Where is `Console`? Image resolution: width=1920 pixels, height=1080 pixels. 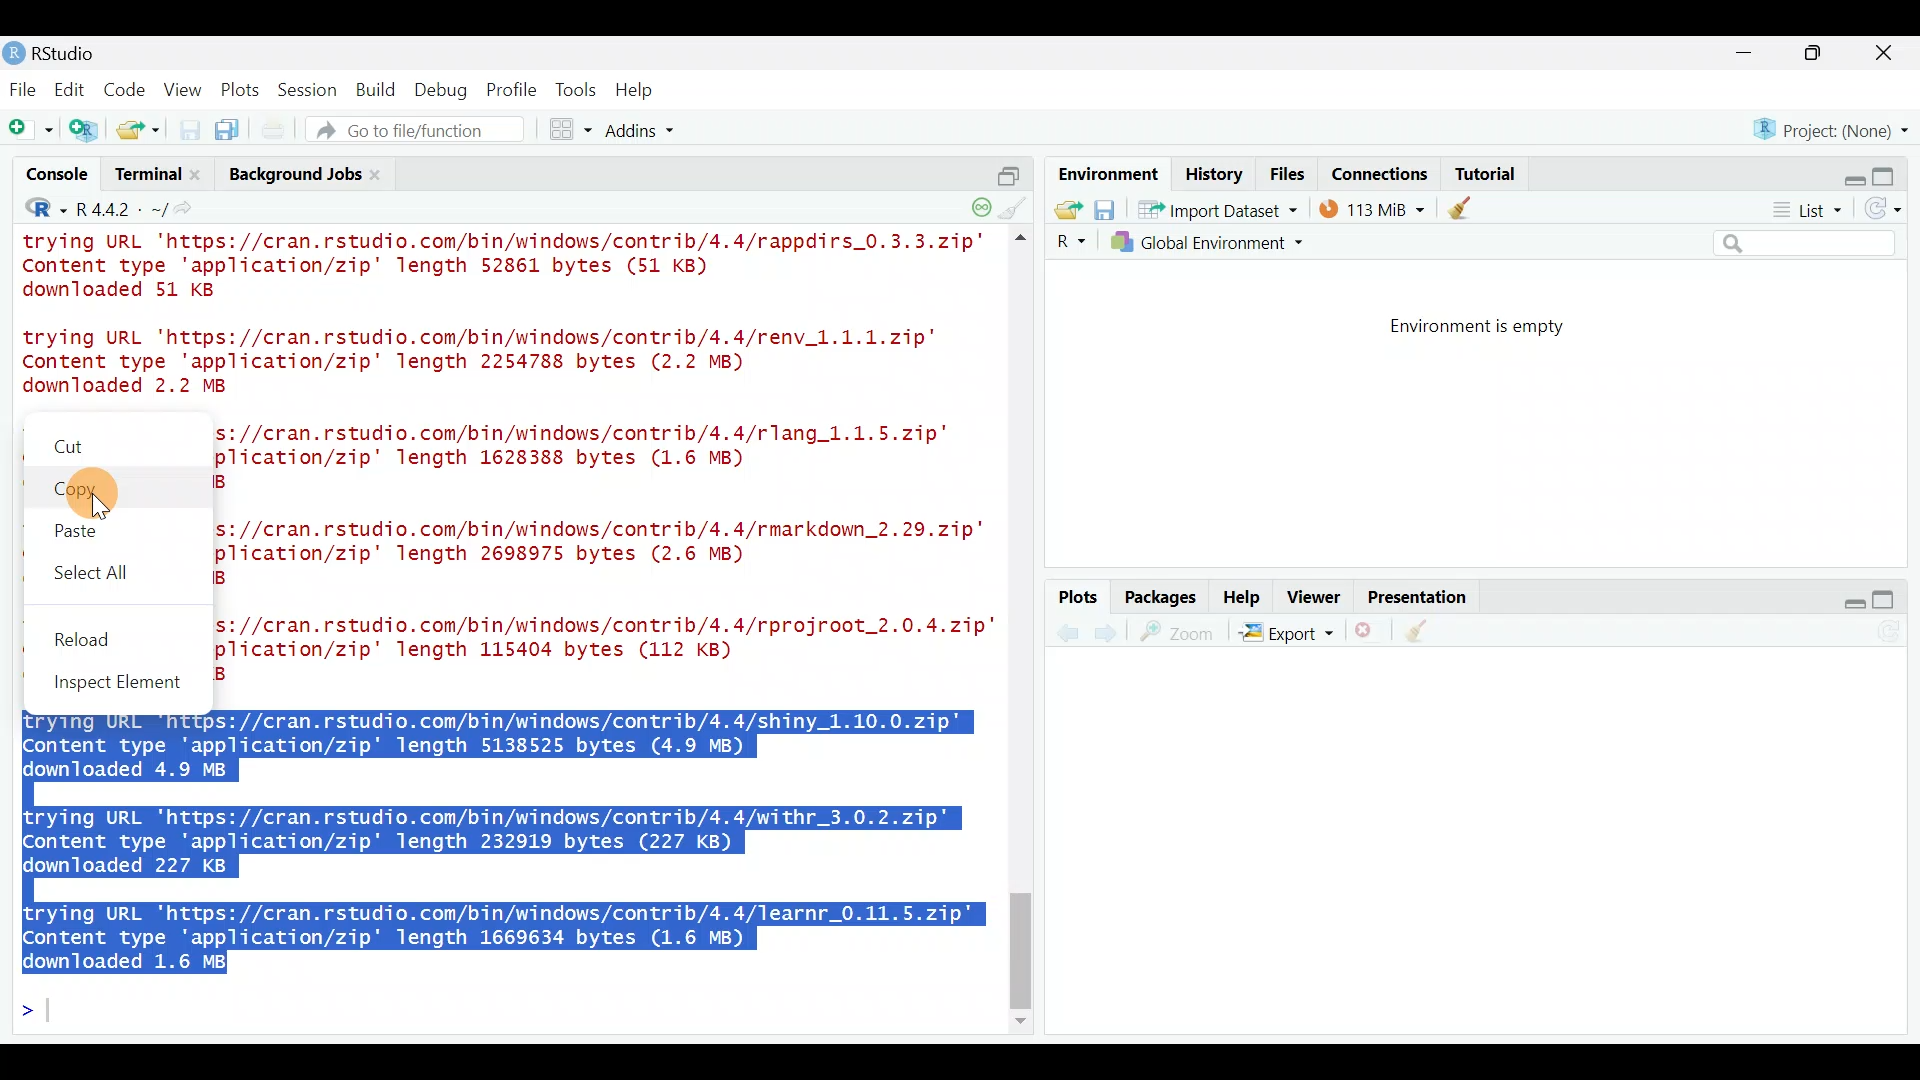 Console is located at coordinates (59, 177).